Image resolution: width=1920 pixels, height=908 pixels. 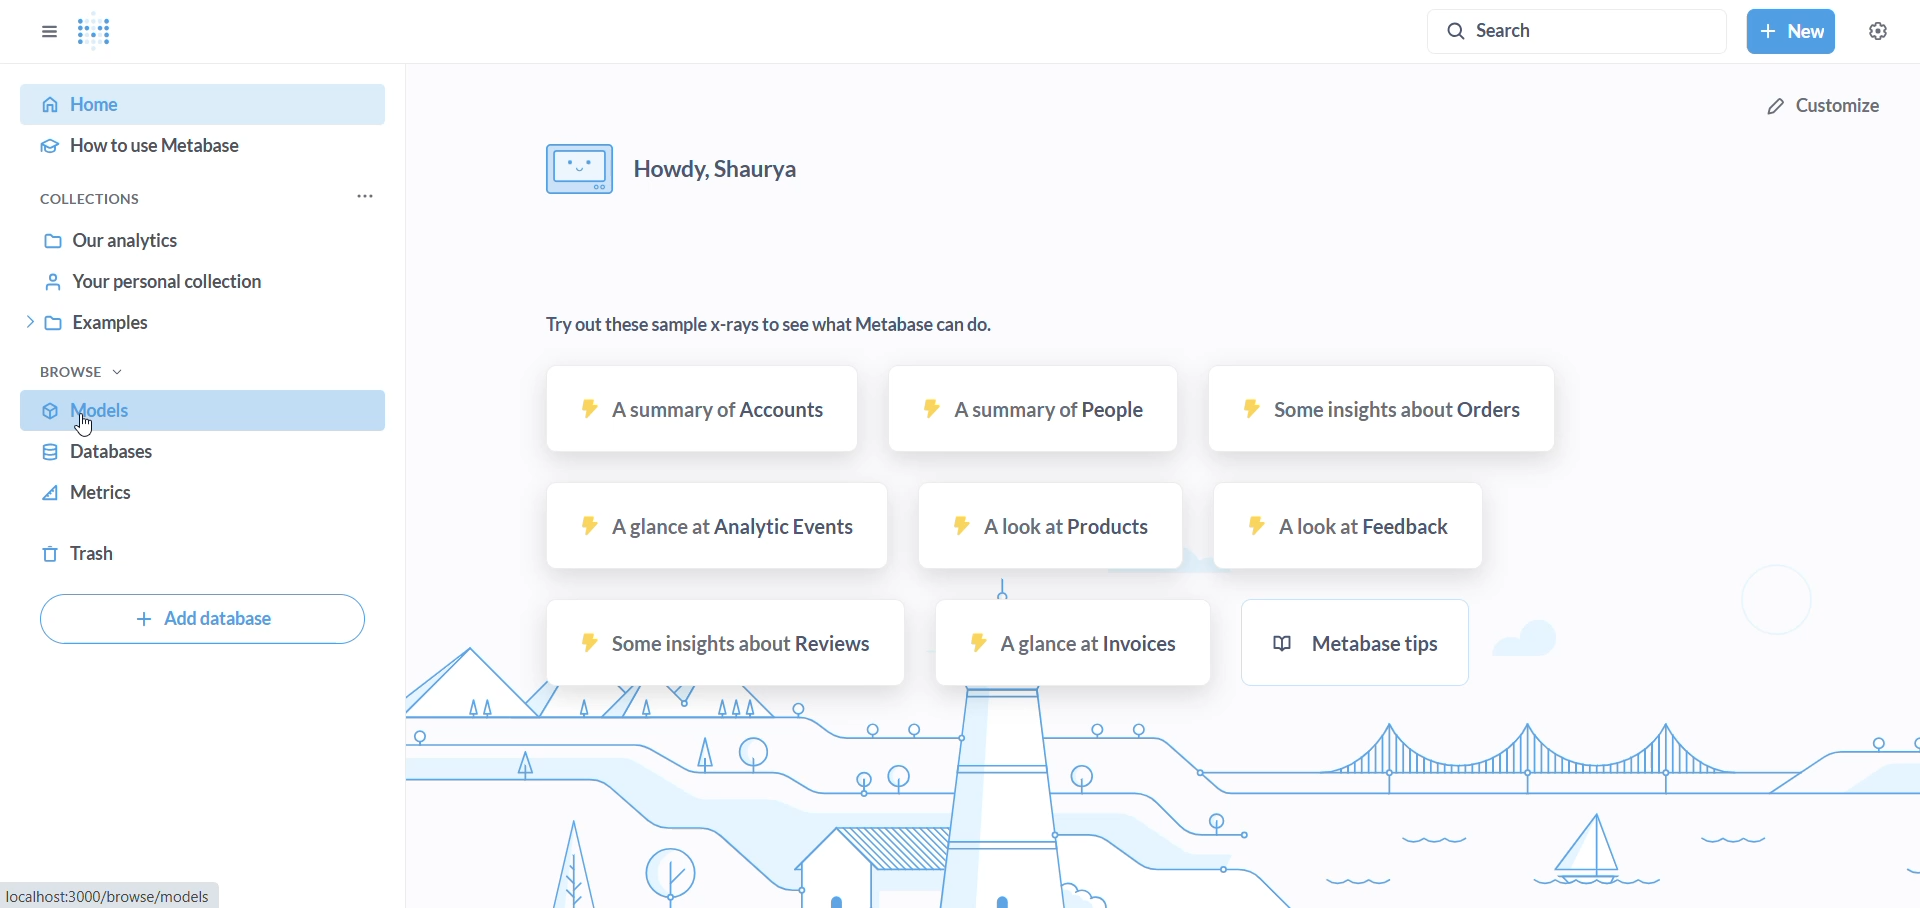 What do you see at coordinates (776, 326) in the screenshot?
I see `Try out these sample x-rays to see what Metabase can do.` at bounding box center [776, 326].